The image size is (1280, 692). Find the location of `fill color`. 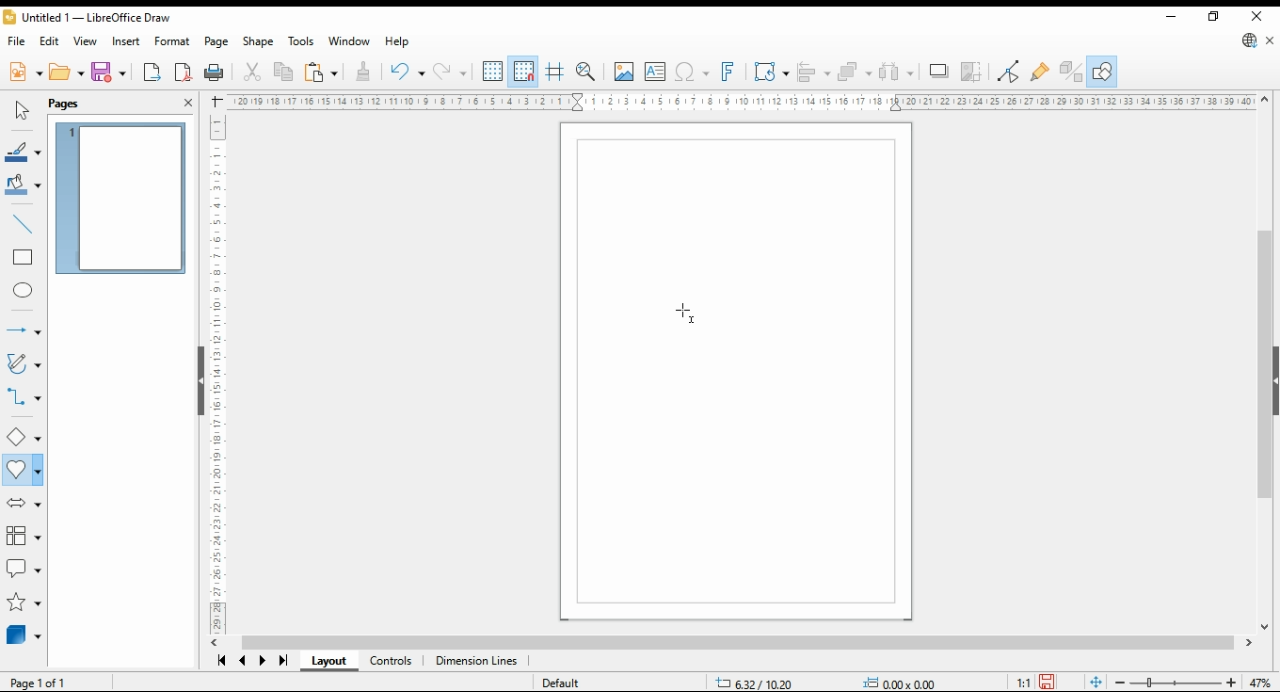

fill color is located at coordinates (24, 186).